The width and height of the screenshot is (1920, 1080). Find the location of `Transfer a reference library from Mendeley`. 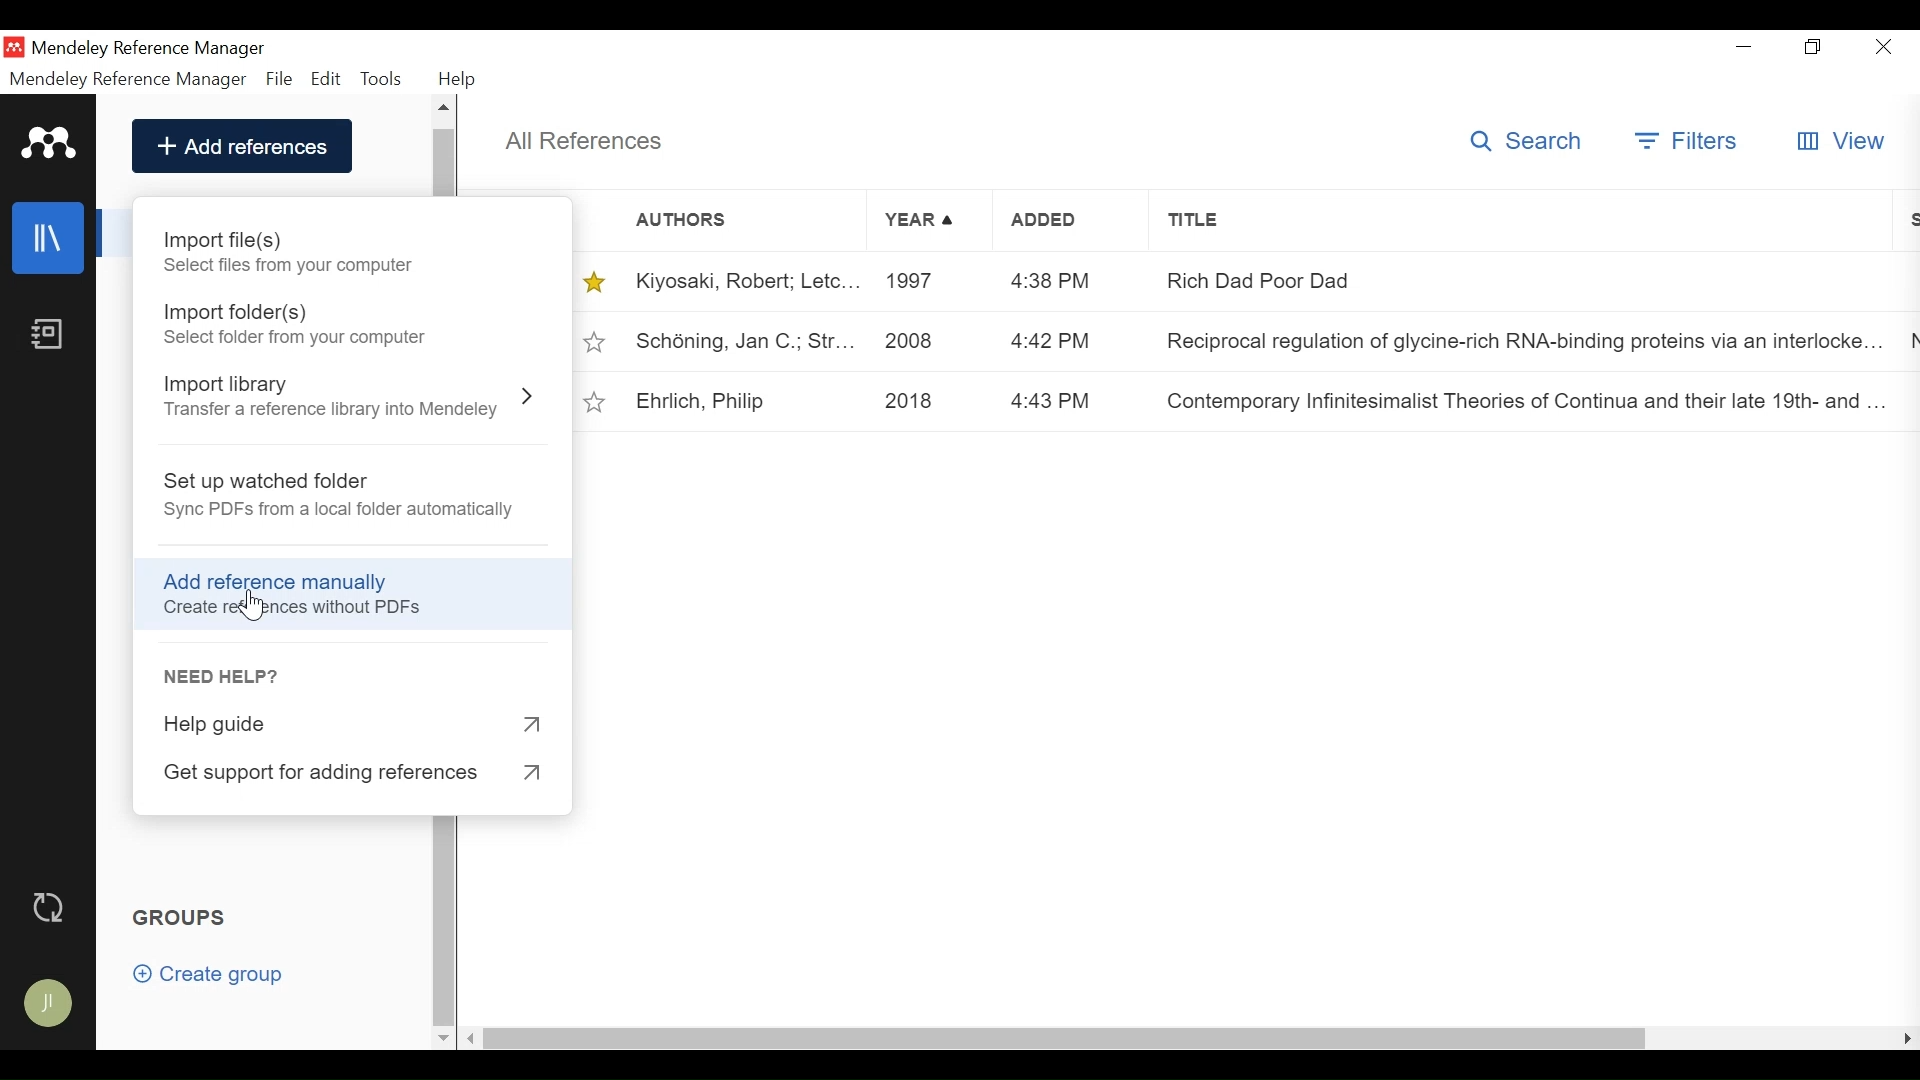

Transfer a reference library from Mendeley is located at coordinates (333, 410).